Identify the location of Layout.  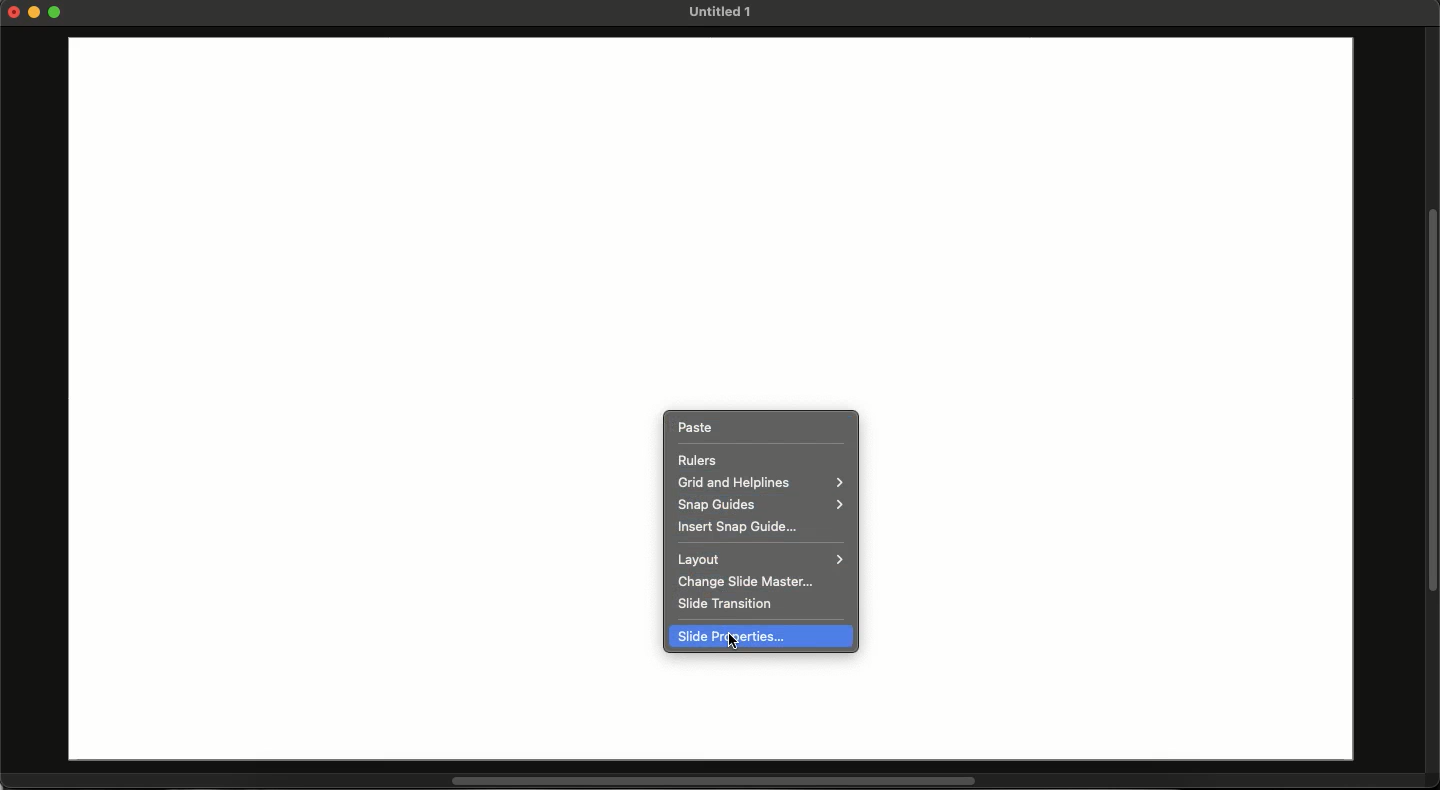
(759, 560).